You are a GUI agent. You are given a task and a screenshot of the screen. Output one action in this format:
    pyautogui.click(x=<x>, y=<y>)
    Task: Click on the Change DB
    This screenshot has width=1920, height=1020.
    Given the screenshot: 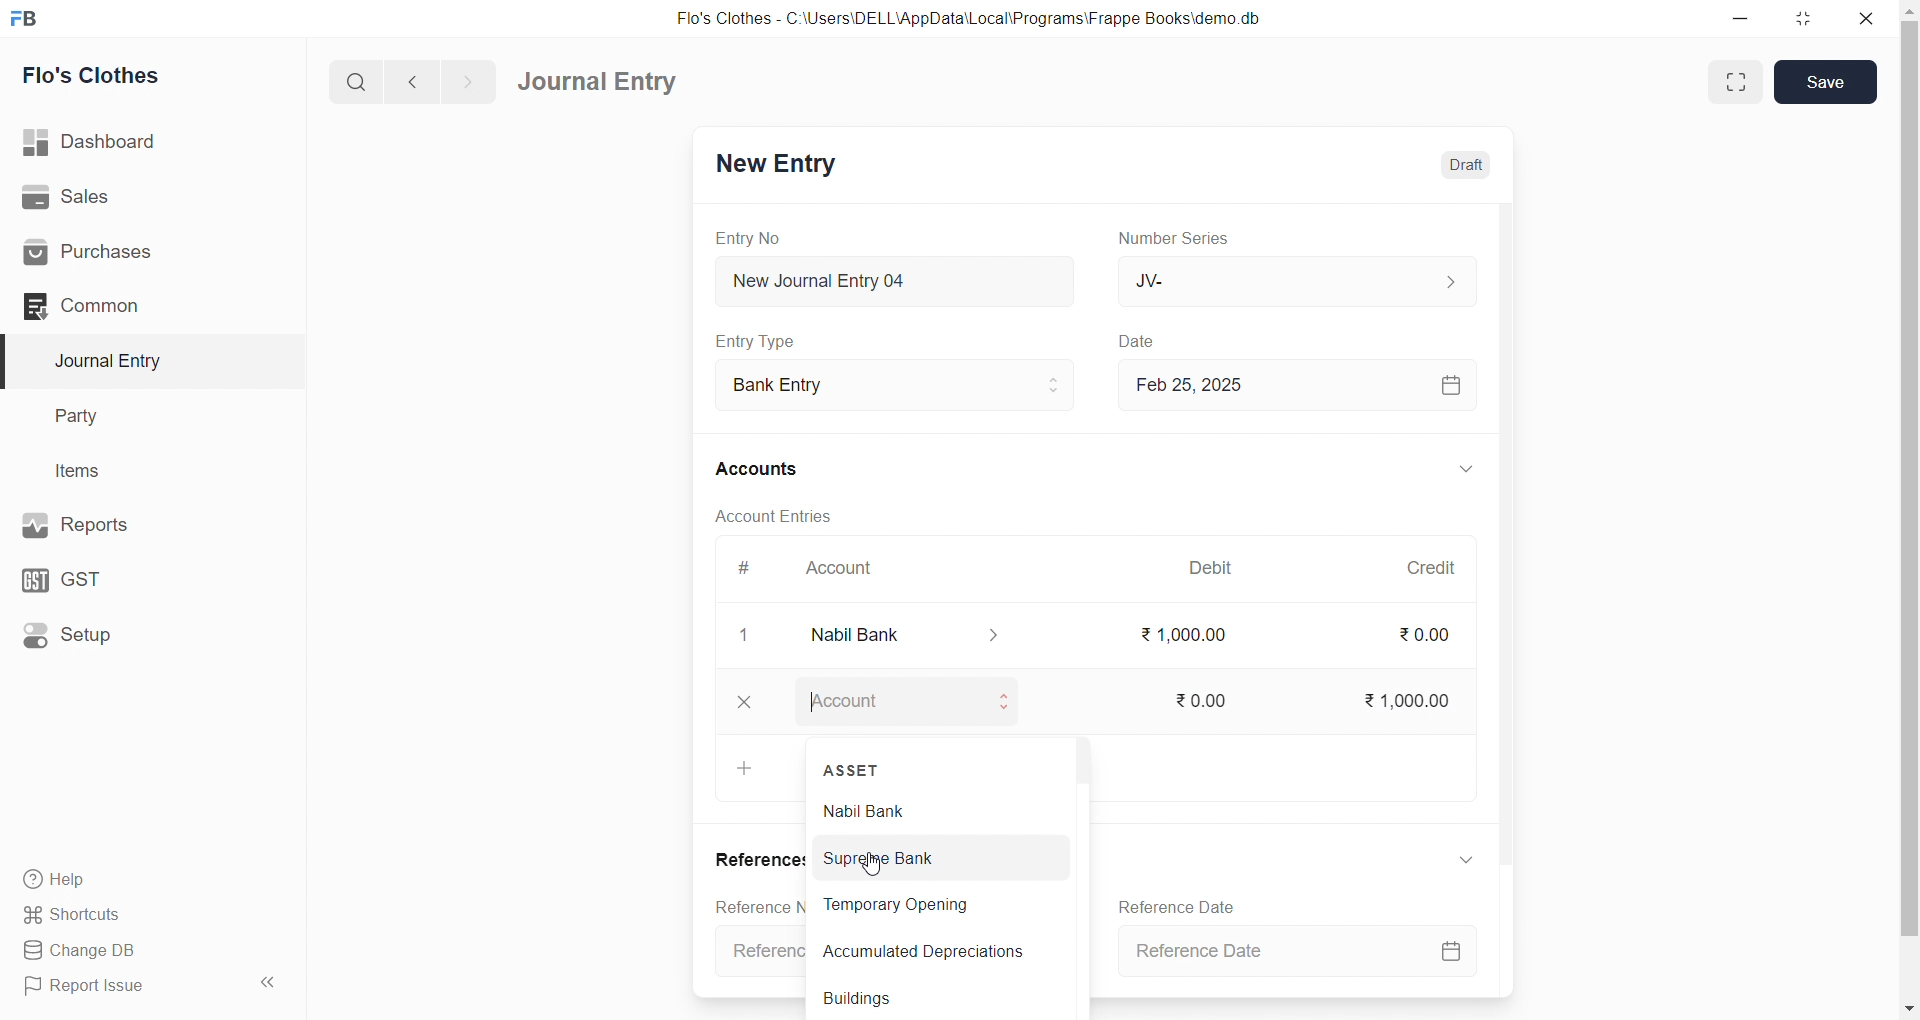 What is the action you would take?
    pyautogui.click(x=143, y=951)
    